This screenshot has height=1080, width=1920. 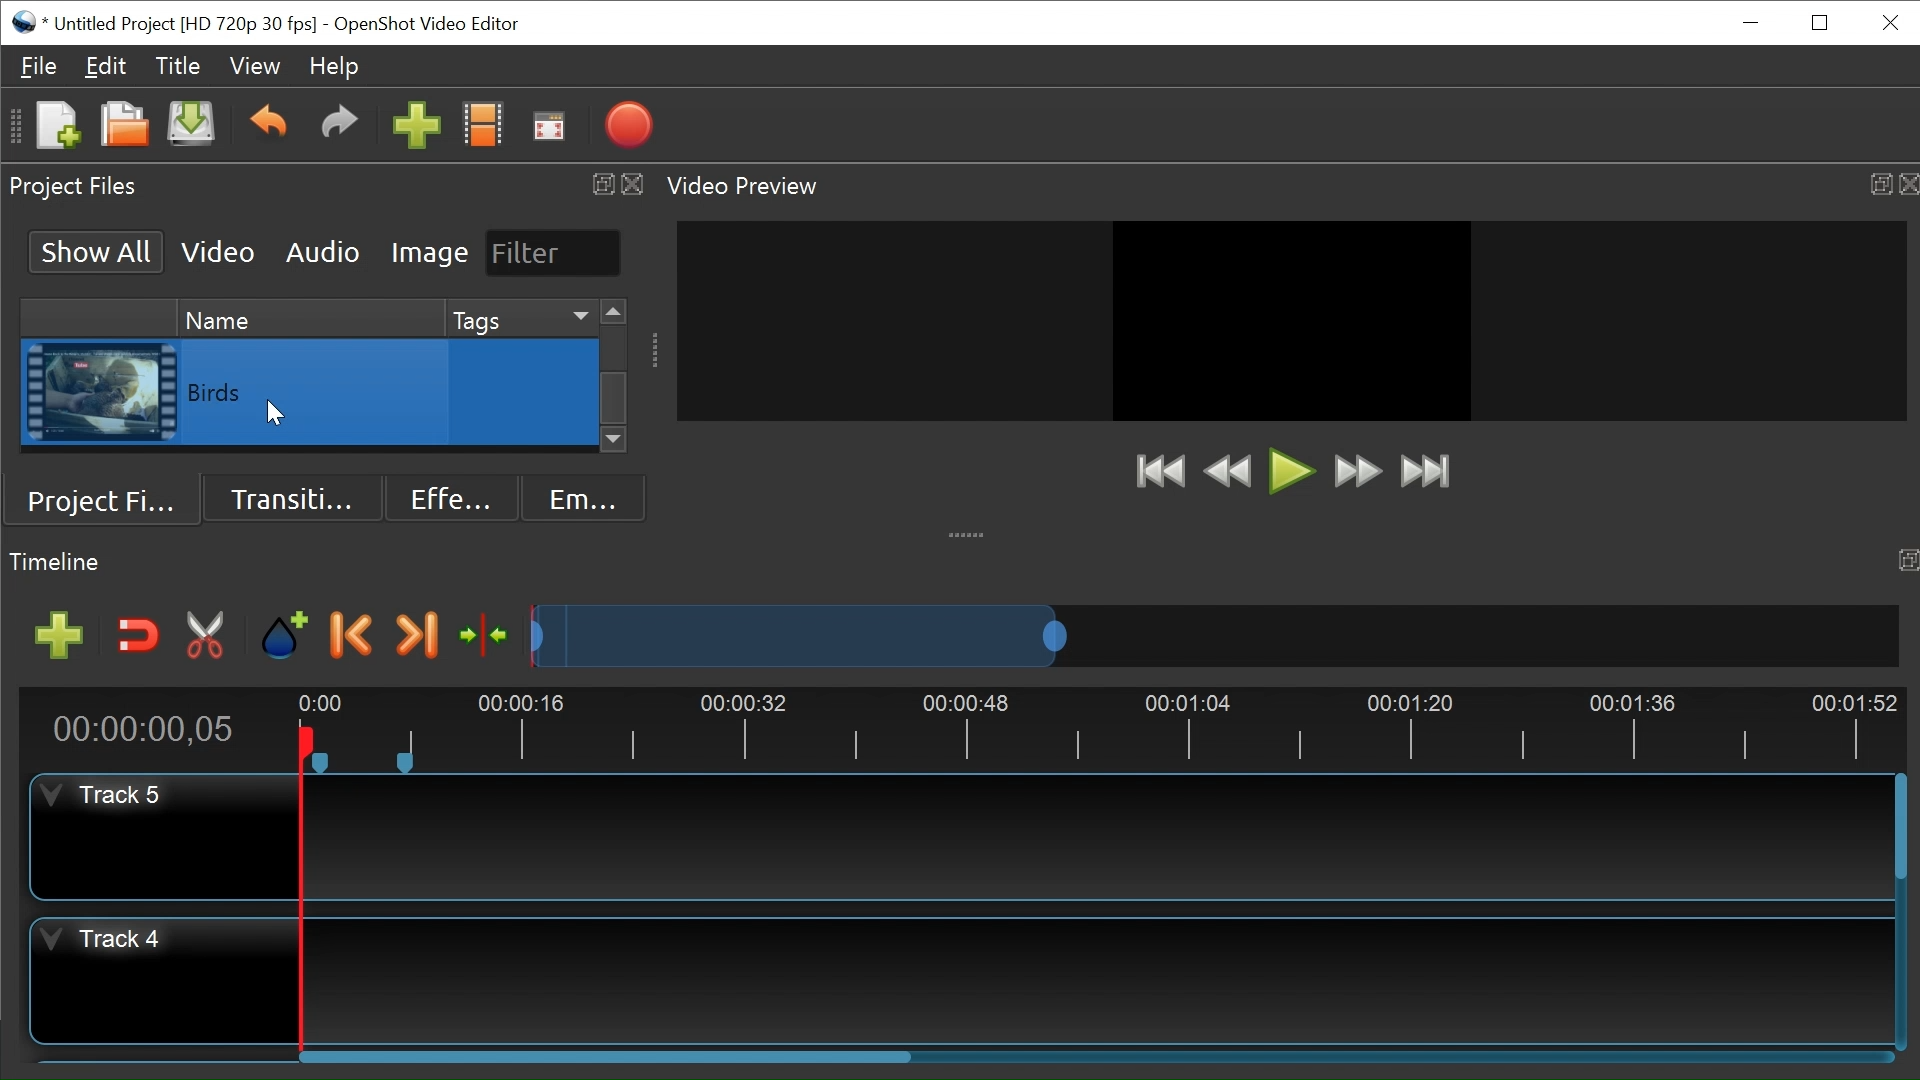 I want to click on Help, so click(x=335, y=66).